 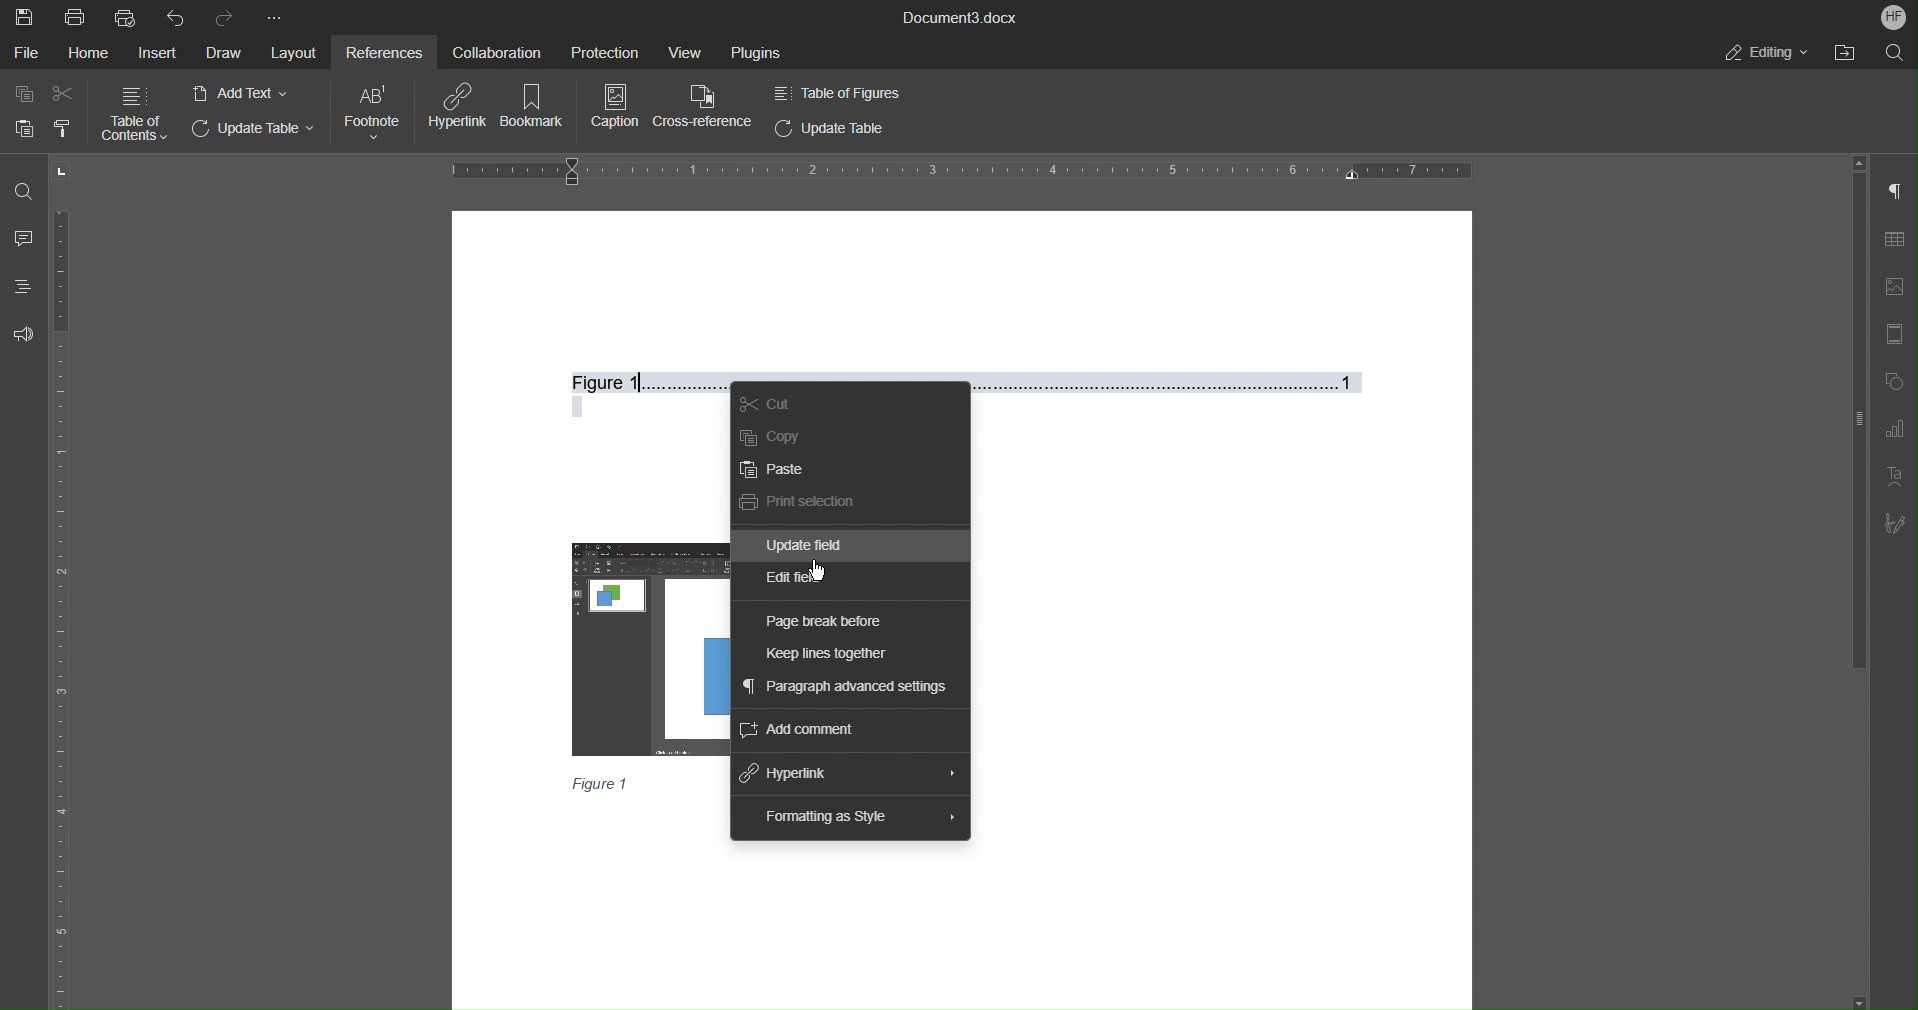 What do you see at coordinates (1898, 526) in the screenshot?
I see `Signature` at bounding box center [1898, 526].